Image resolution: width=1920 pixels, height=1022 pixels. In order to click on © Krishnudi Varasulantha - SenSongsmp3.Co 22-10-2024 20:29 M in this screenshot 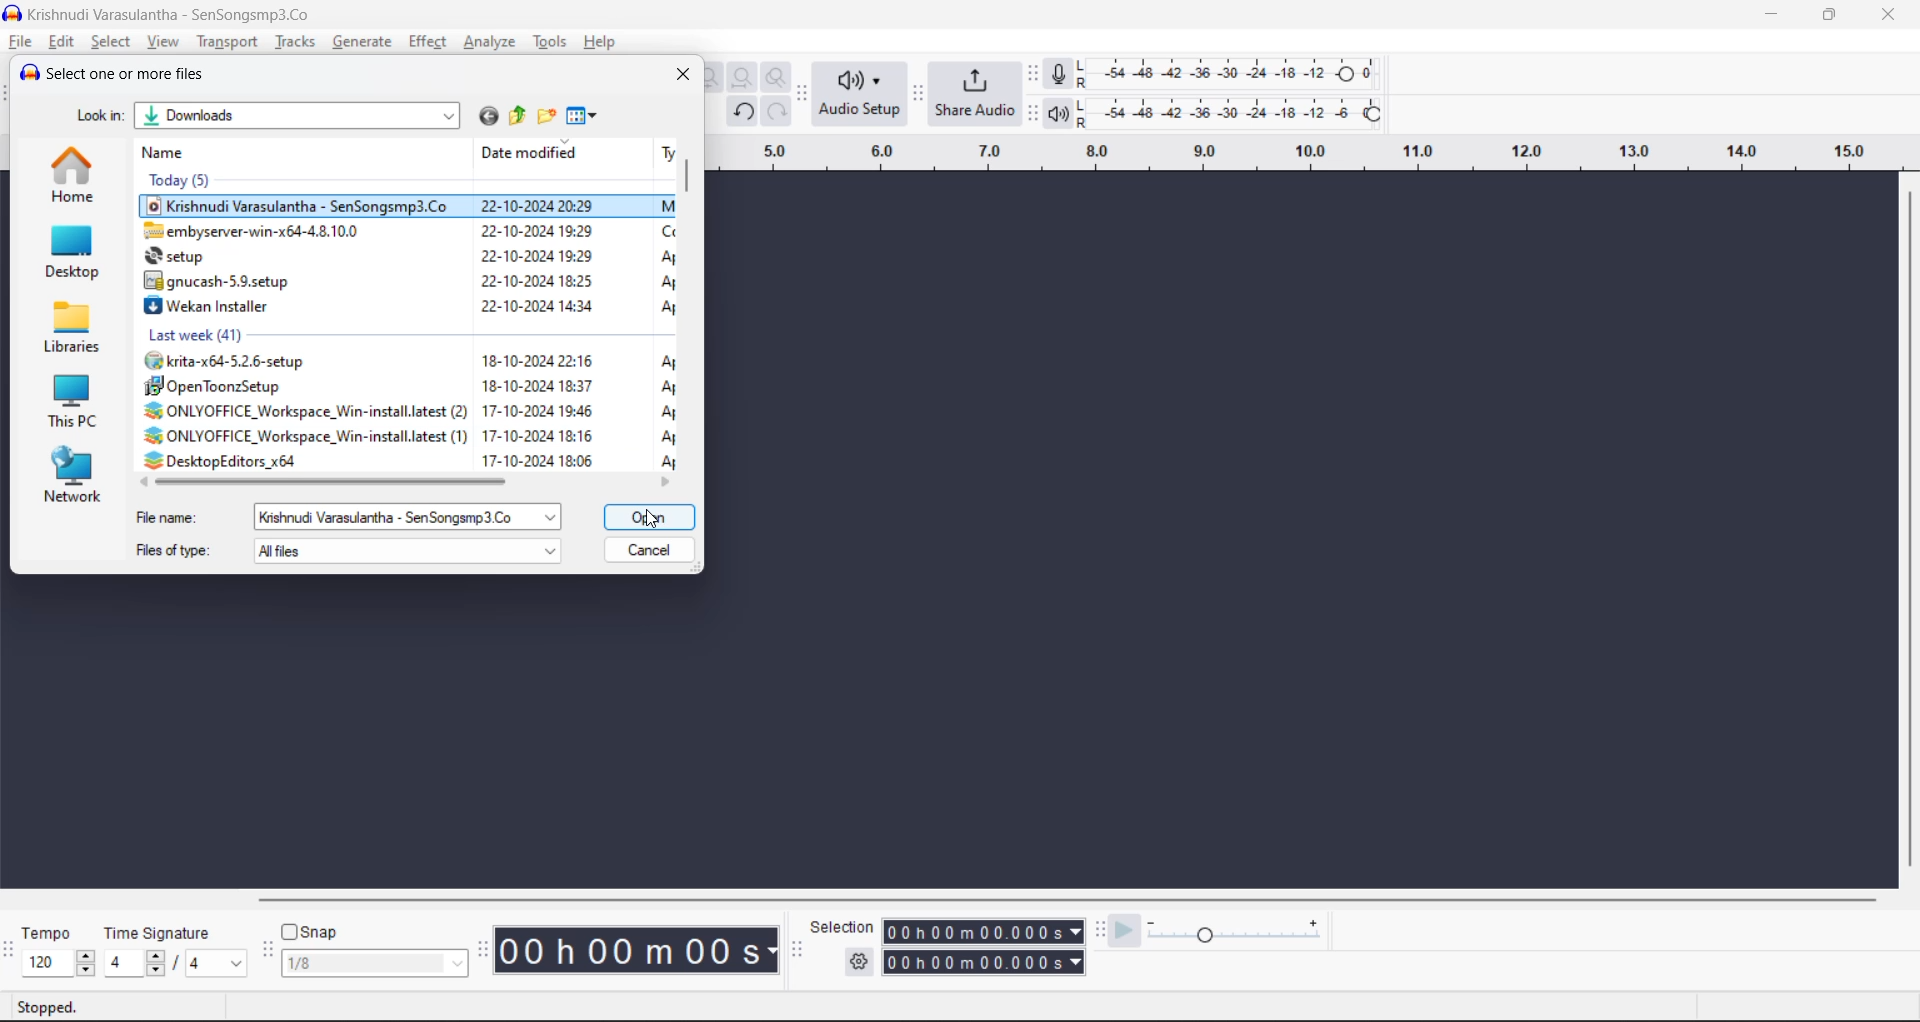, I will do `click(409, 206)`.